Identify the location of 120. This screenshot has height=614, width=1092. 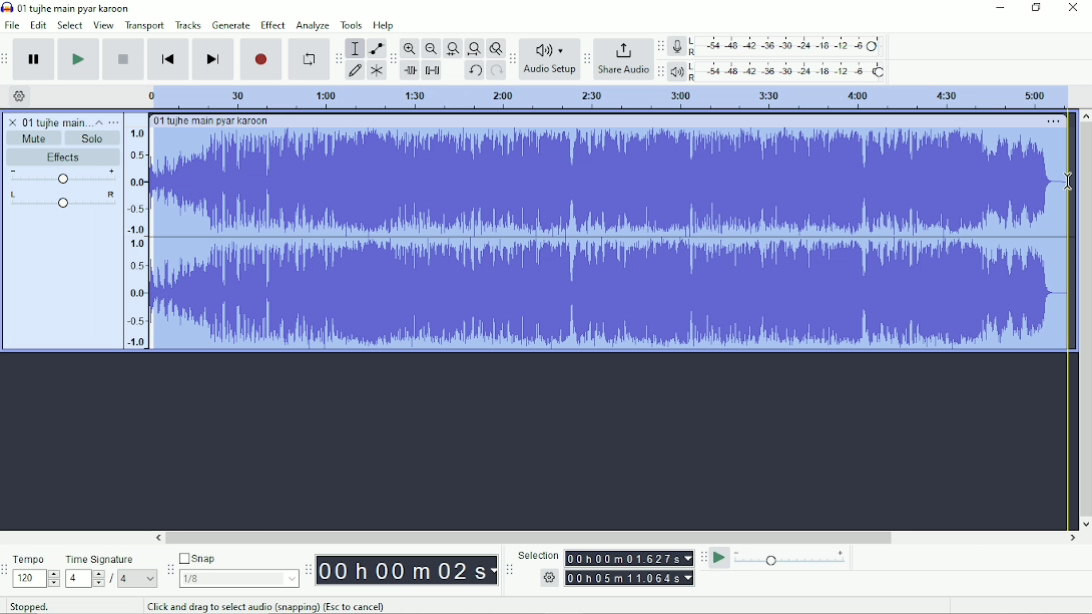
(36, 579).